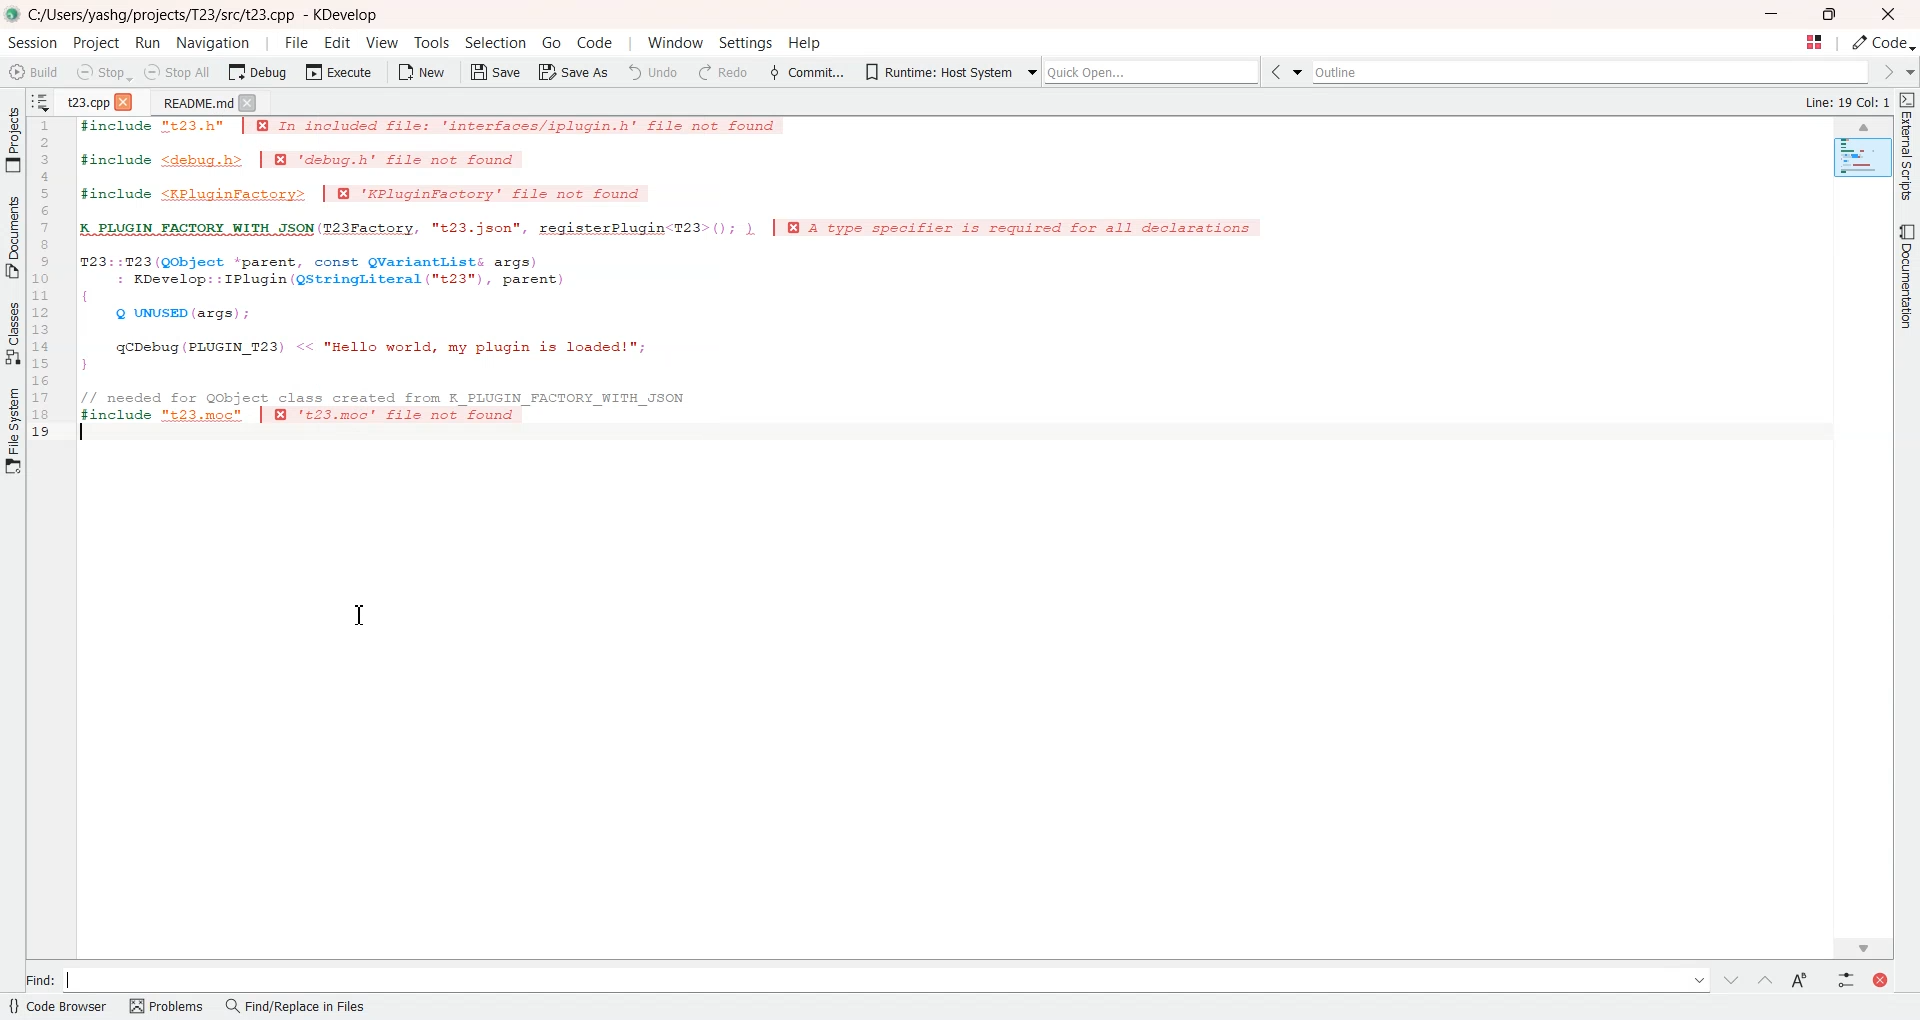 The height and width of the screenshot is (1020, 1920). What do you see at coordinates (149, 42) in the screenshot?
I see `Run` at bounding box center [149, 42].